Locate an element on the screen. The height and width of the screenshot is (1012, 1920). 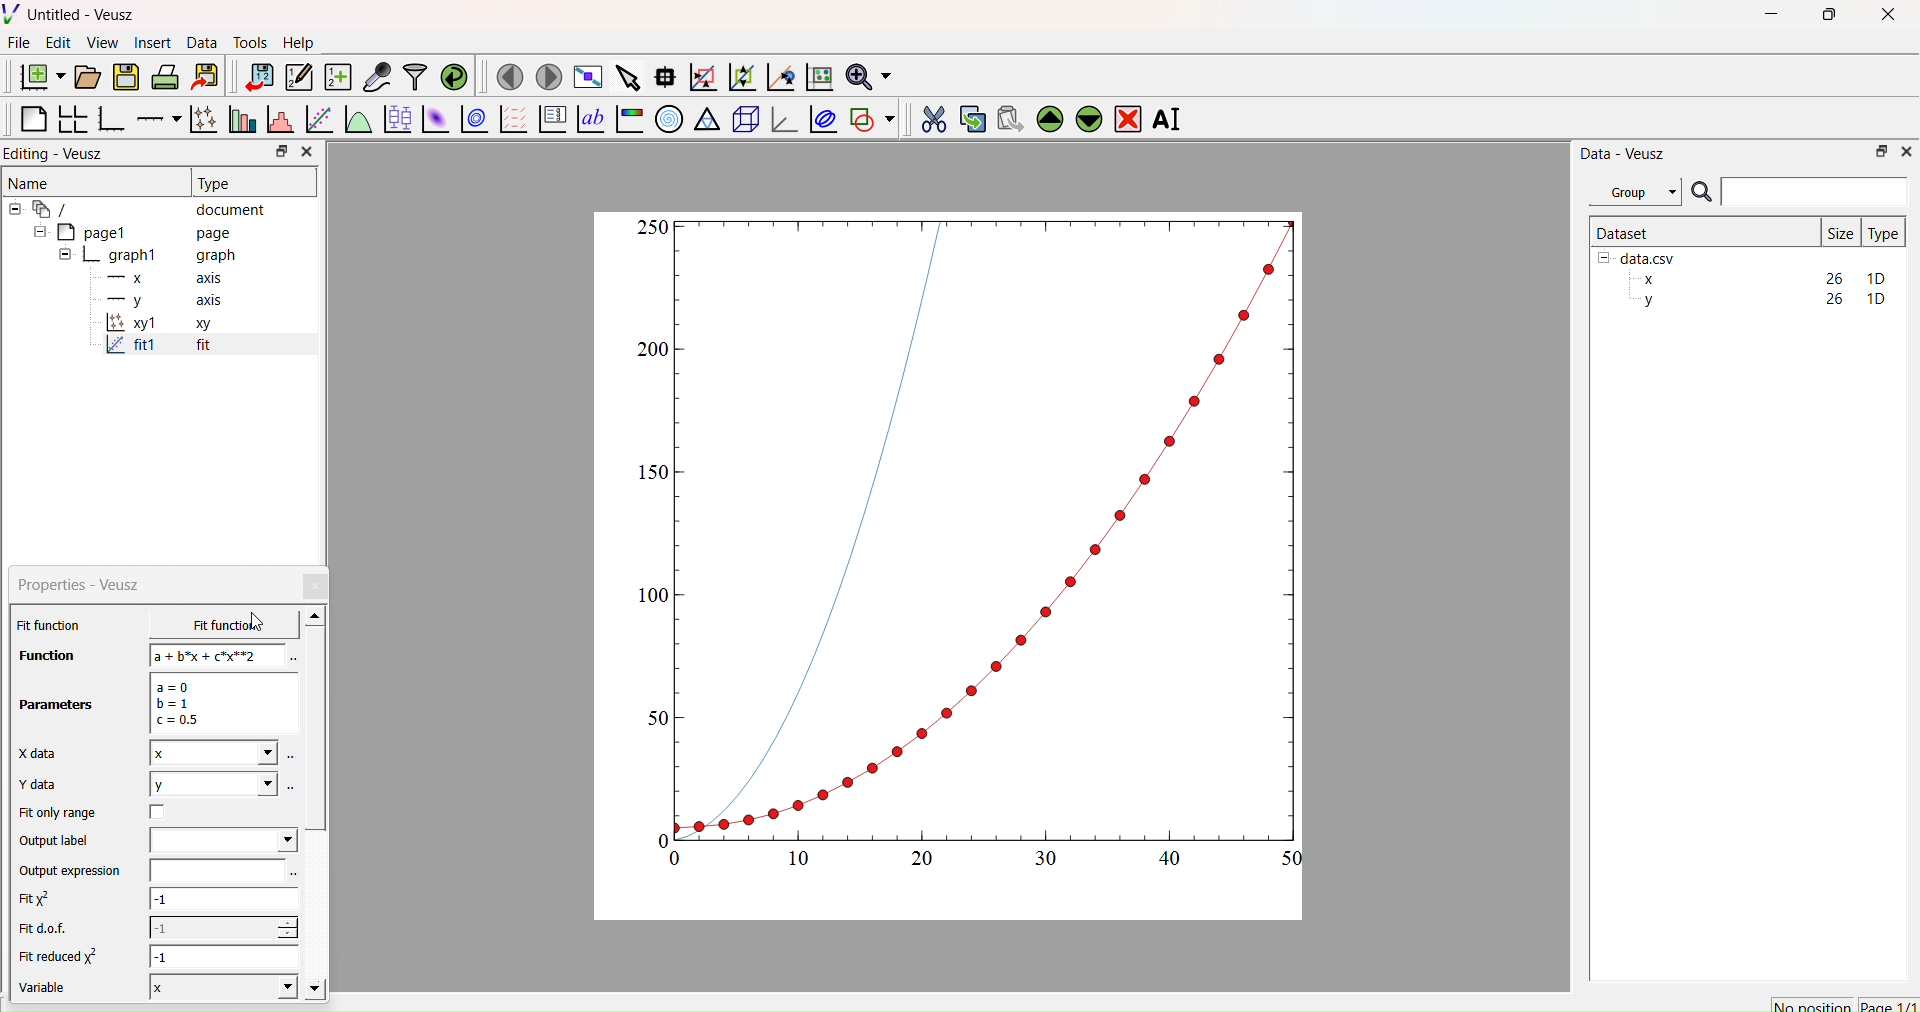
Select using dataset browser is located at coordinates (295, 875).